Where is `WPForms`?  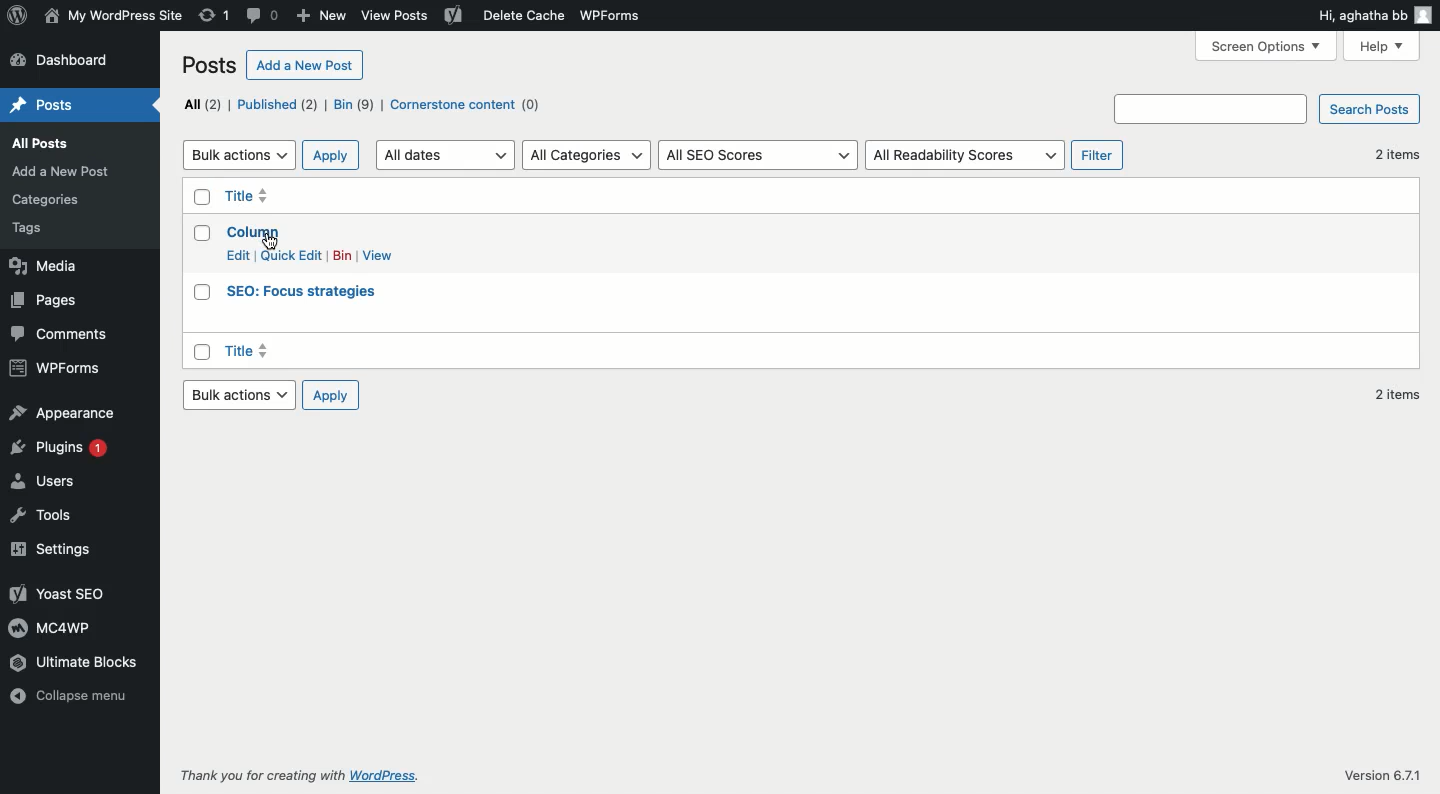
WPForms is located at coordinates (54, 364).